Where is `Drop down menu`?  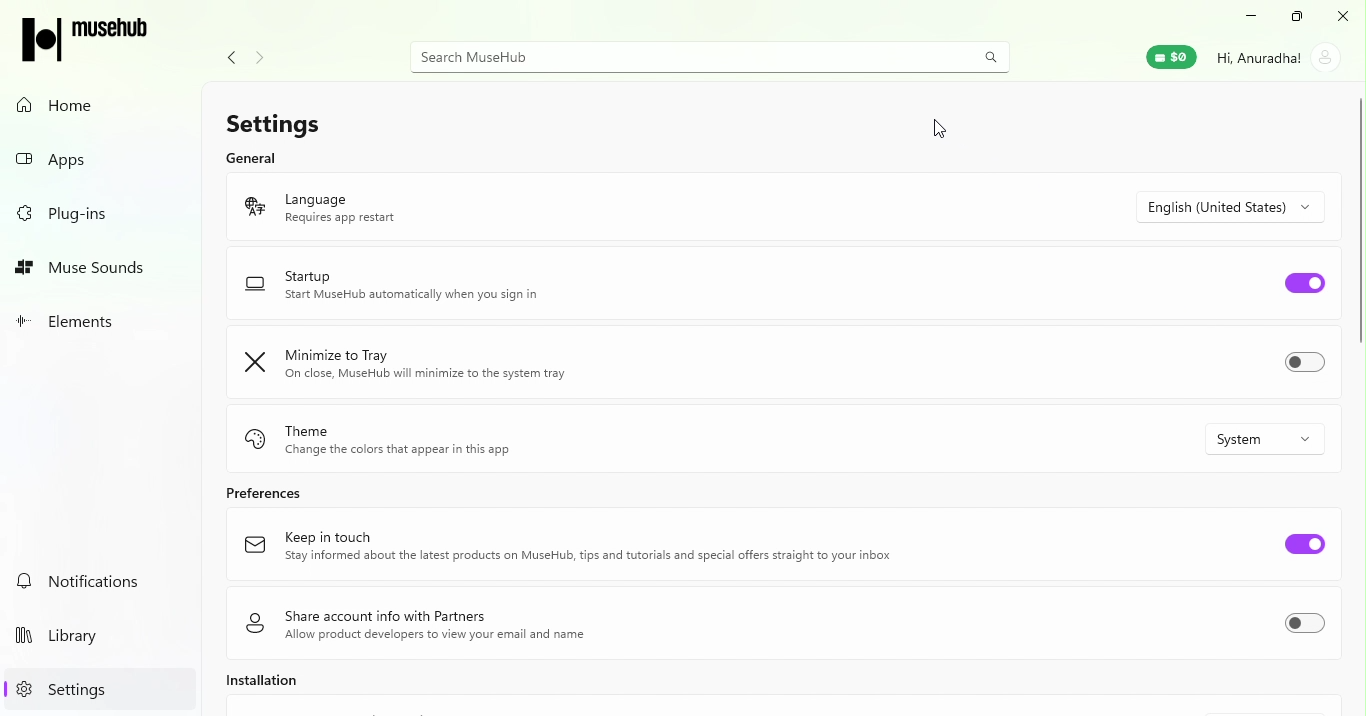 Drop down menu is located at coordinates (1266, 441).